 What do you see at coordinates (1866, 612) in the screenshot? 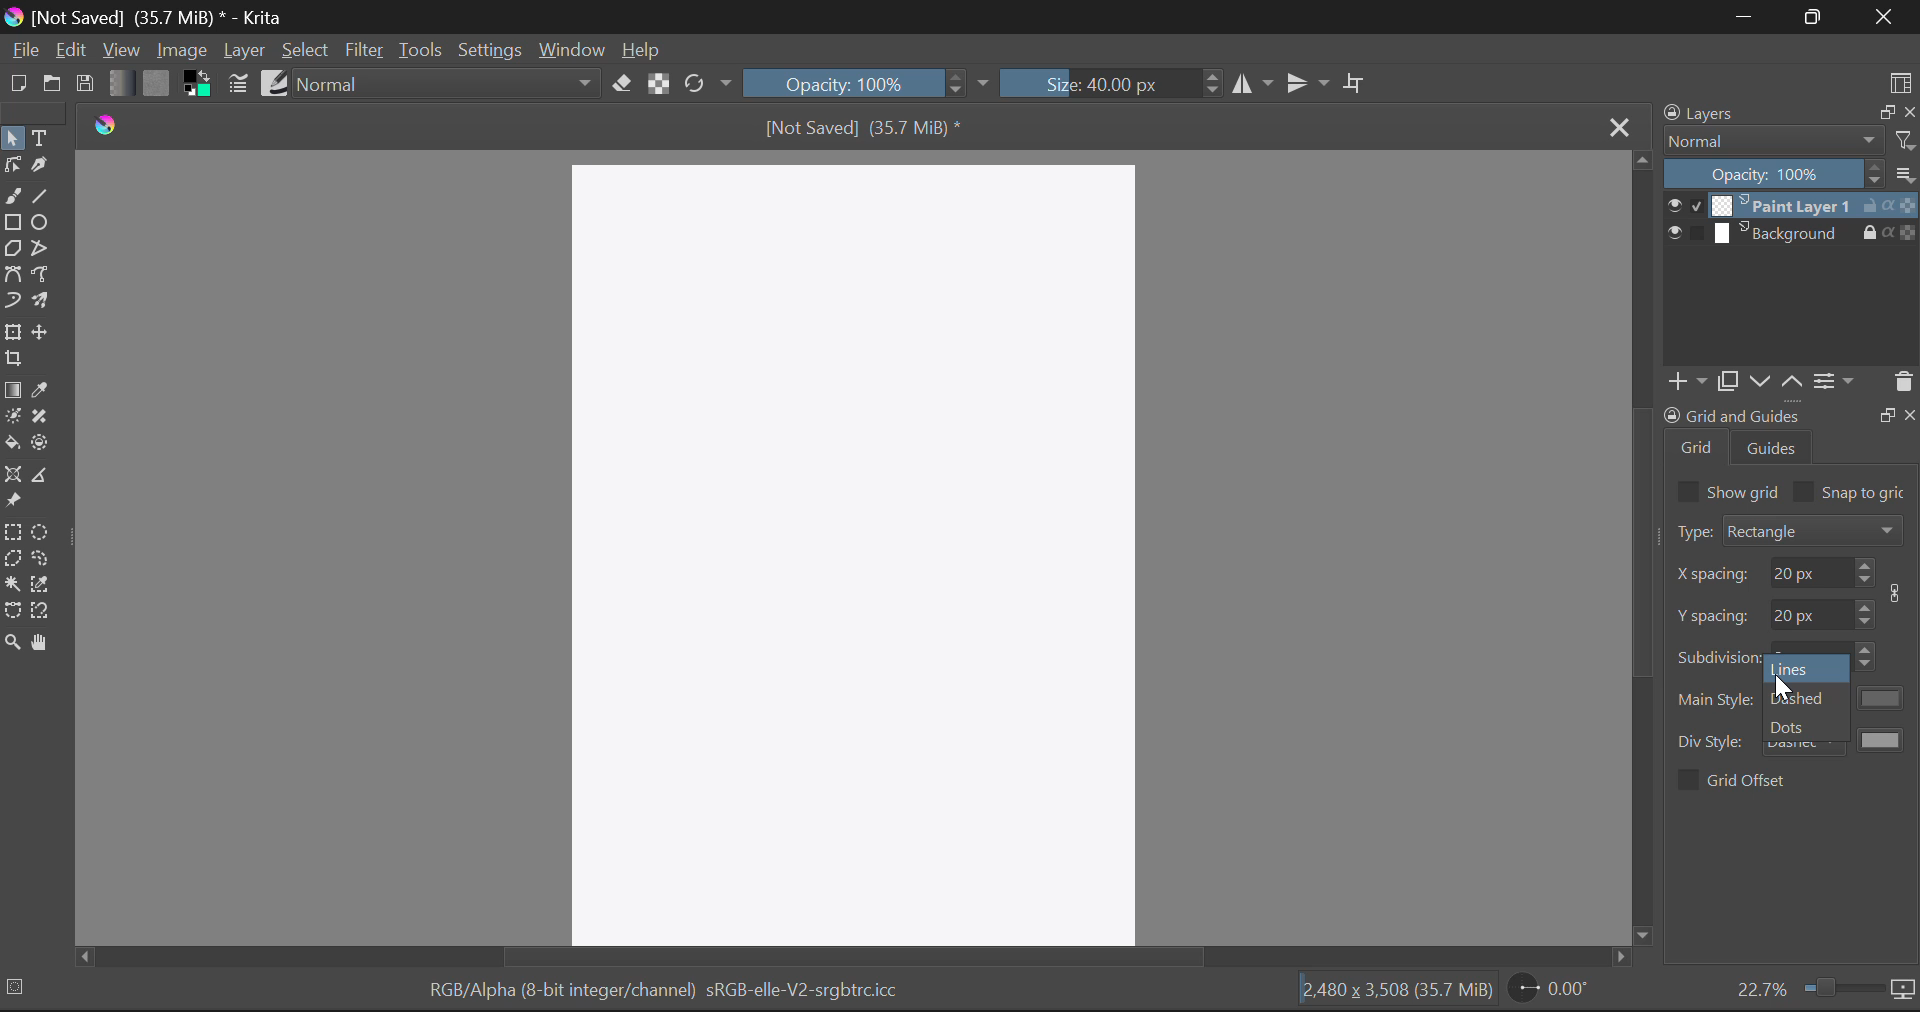
I see `Increase or decrease` at bounding box center [1866, 612].